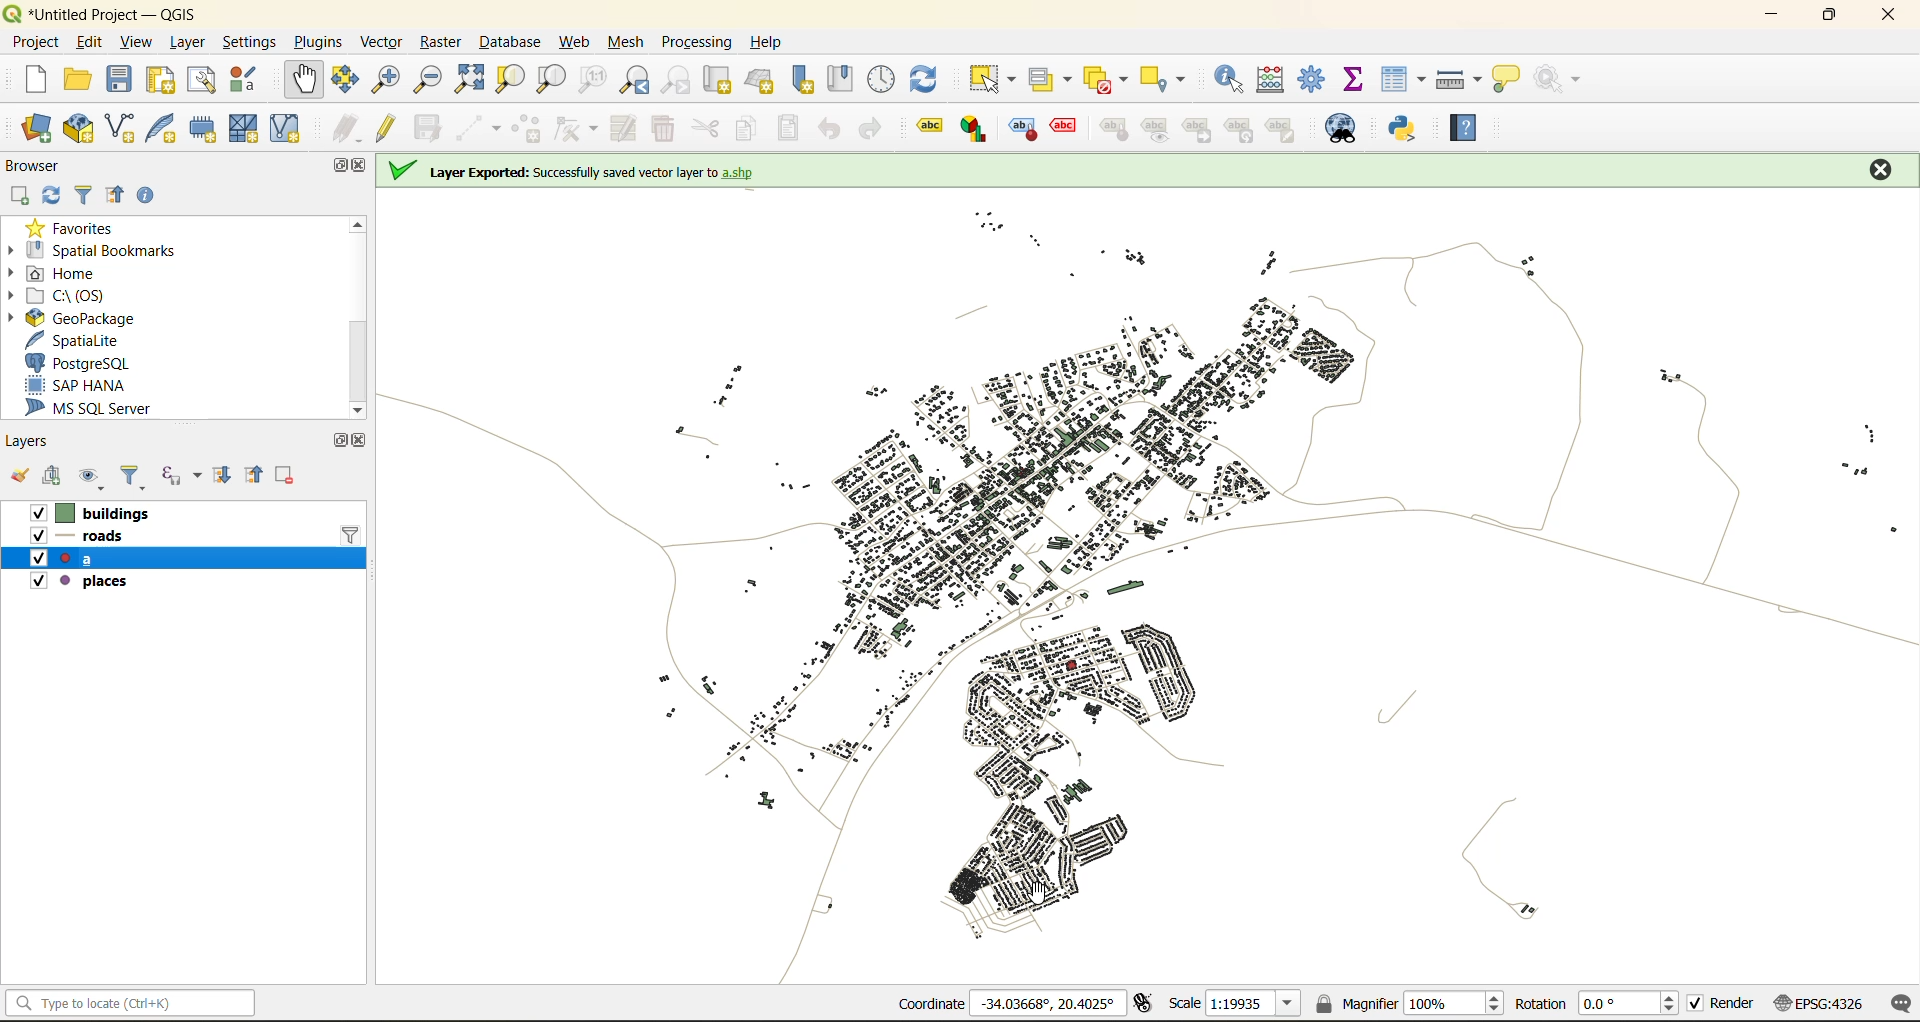  Describe the element at coordinates (73, 339) in the screenshot. I see `spatialite` at that location.